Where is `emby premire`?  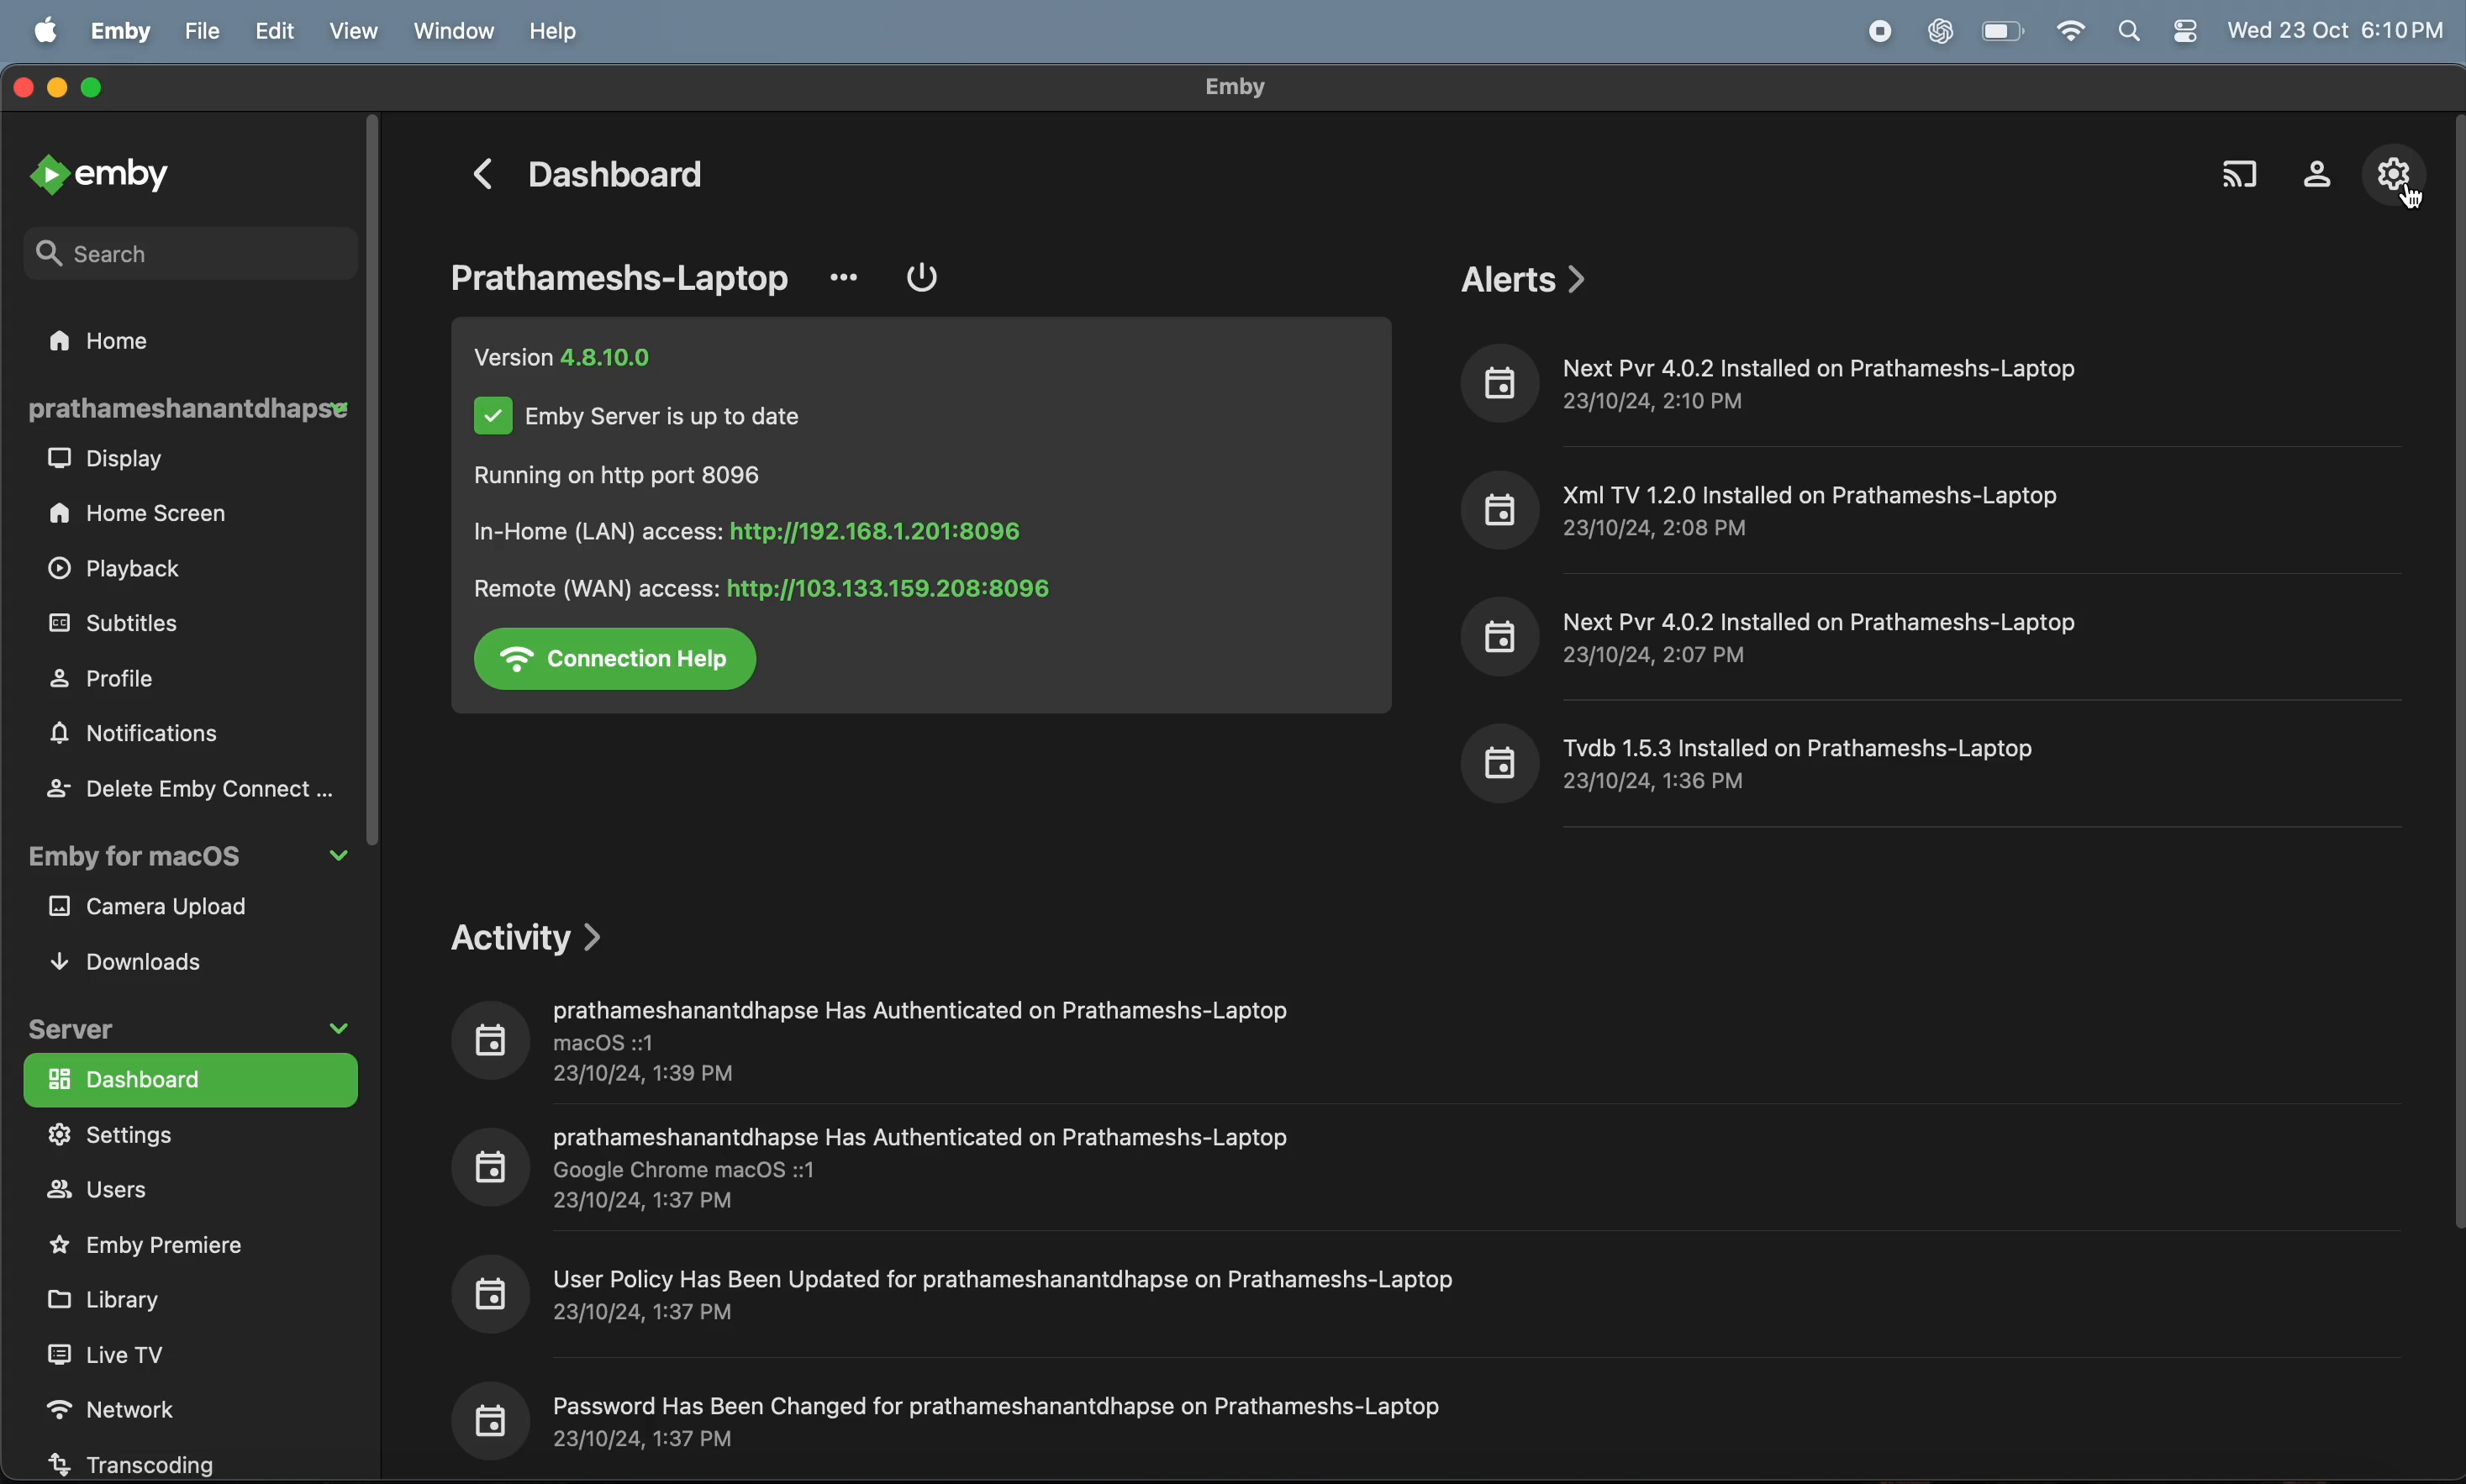 emby premire is located at coordinates (173, 1250).